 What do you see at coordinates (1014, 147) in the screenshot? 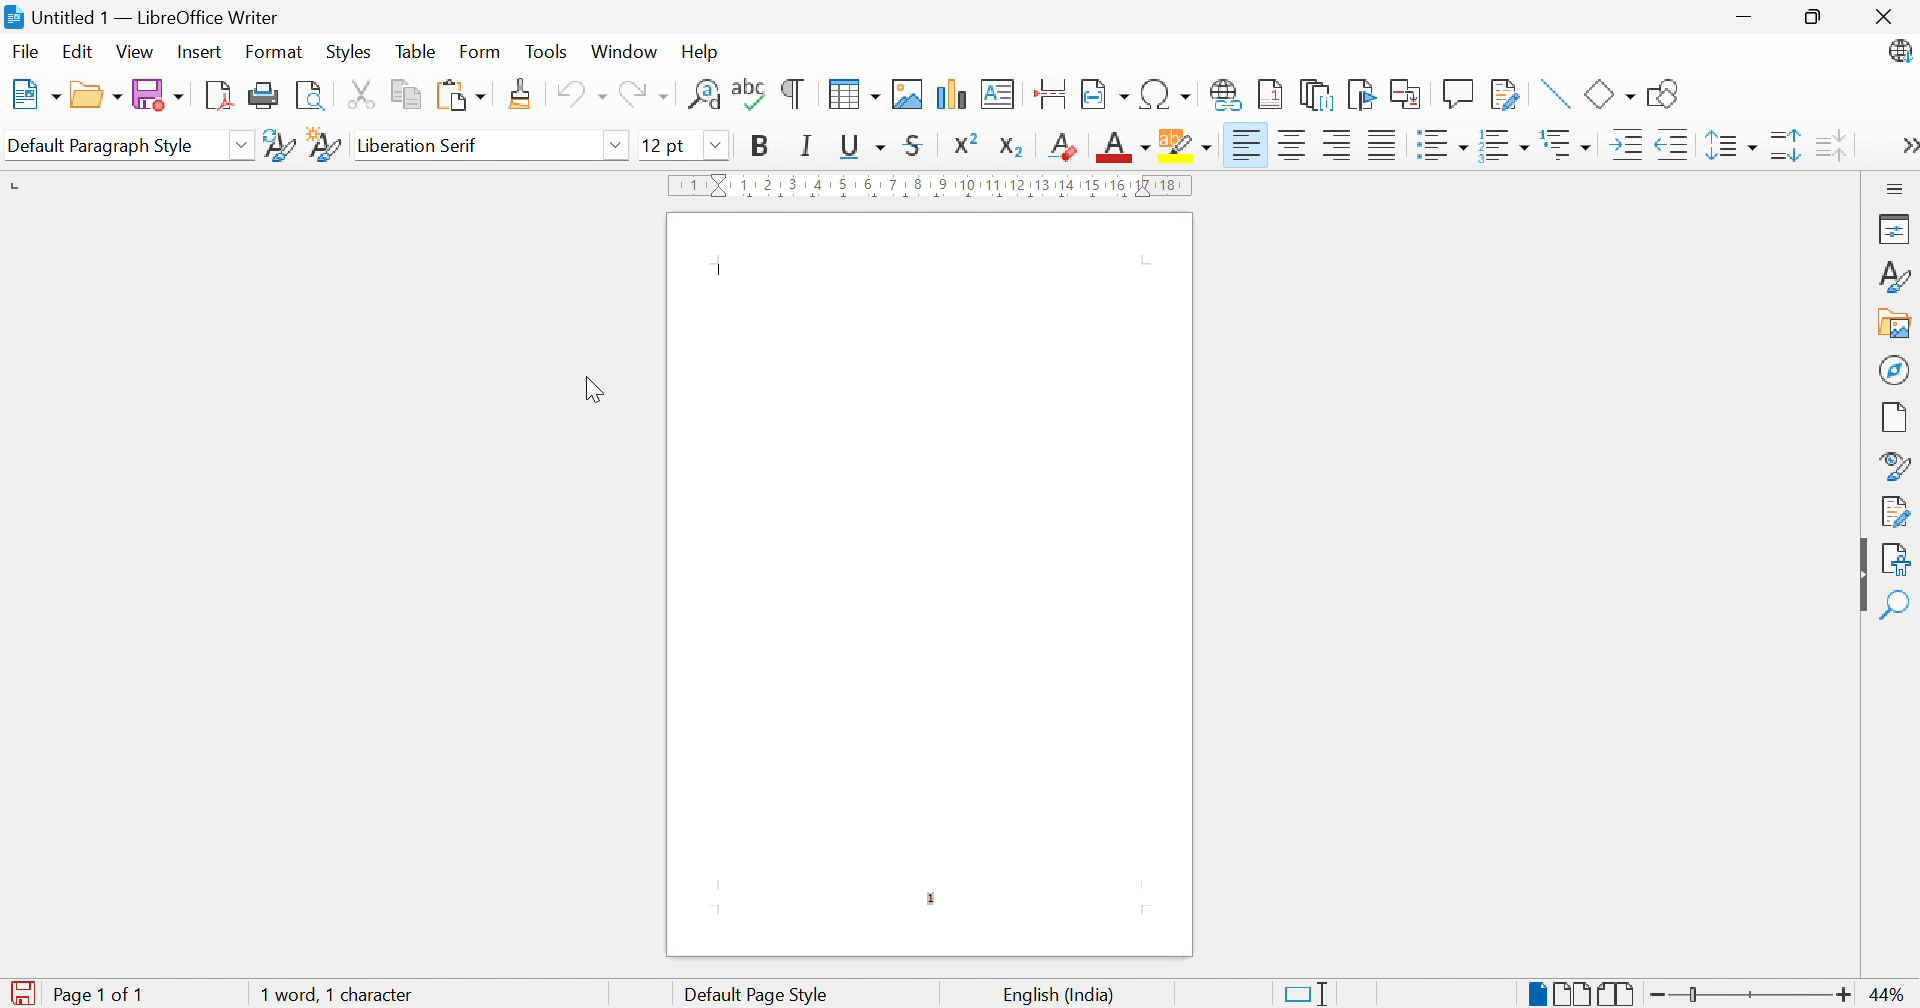
I see `Subscript` at bounding box center [1014, 147].